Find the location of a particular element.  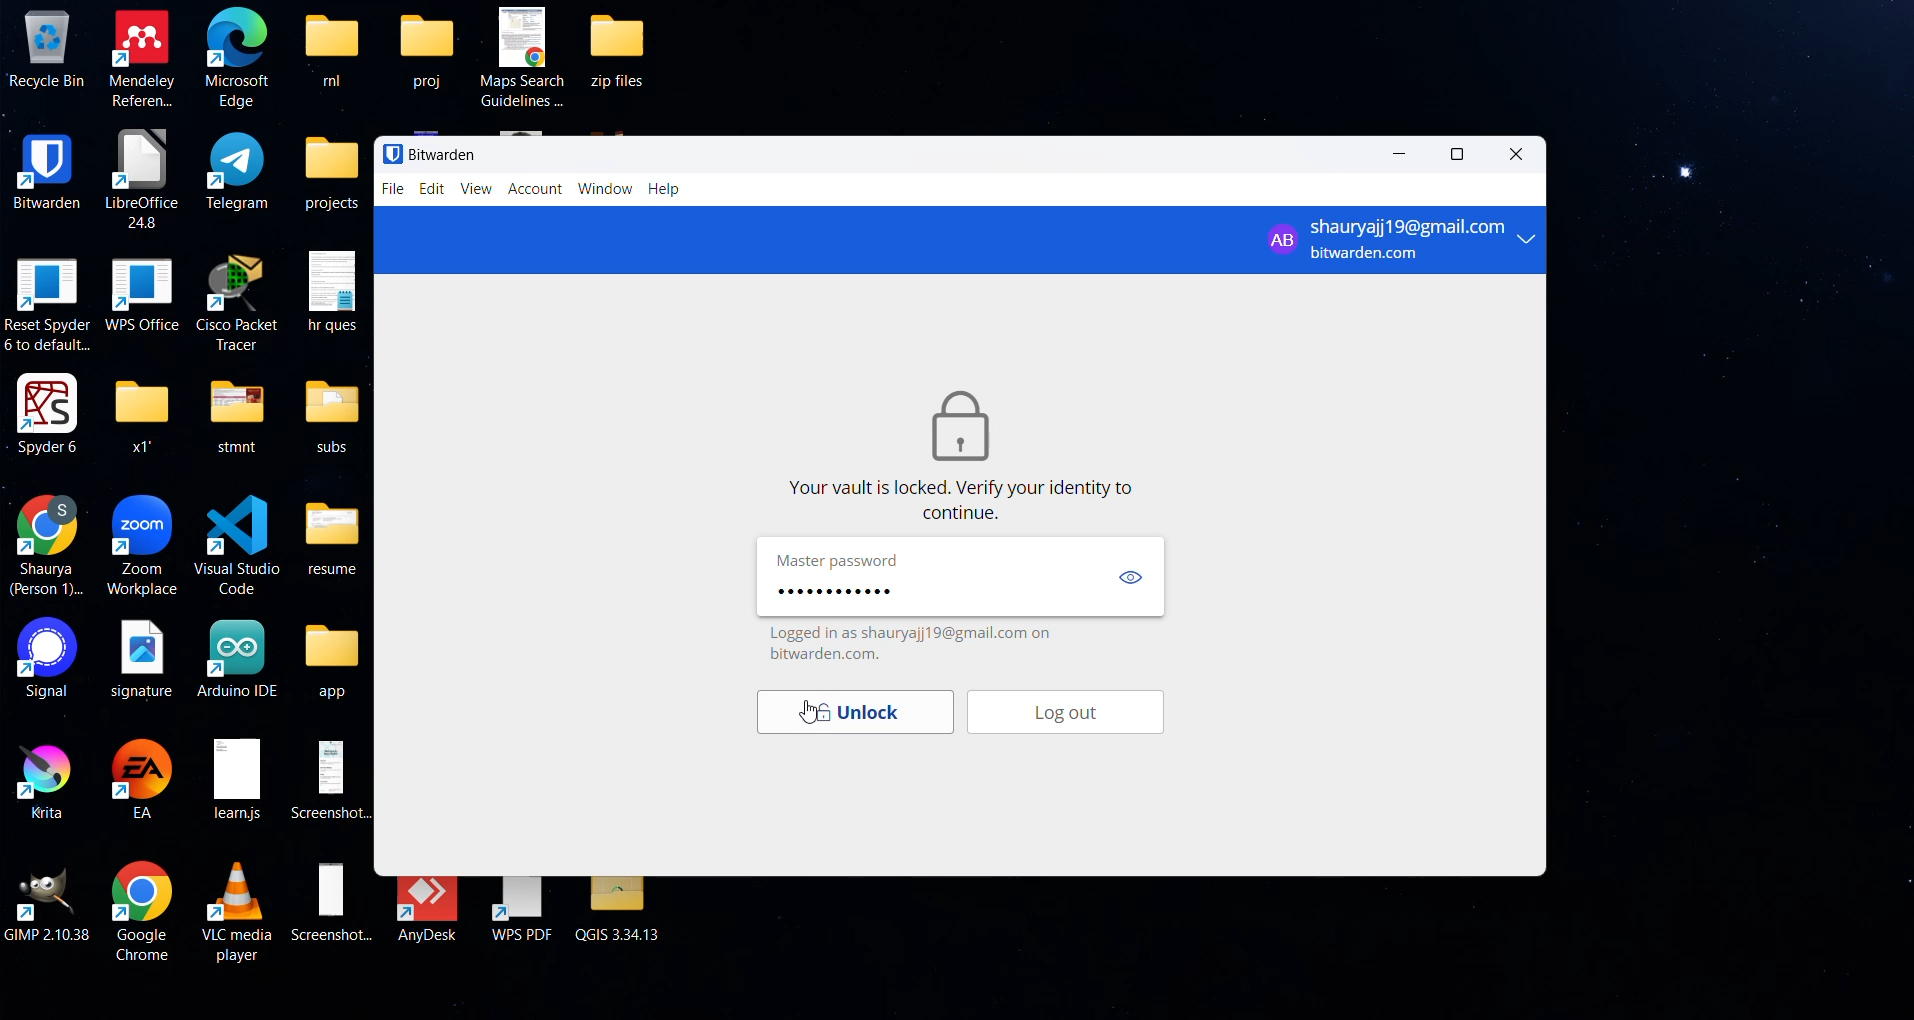

maximize is located at coordinates (1462, 155).